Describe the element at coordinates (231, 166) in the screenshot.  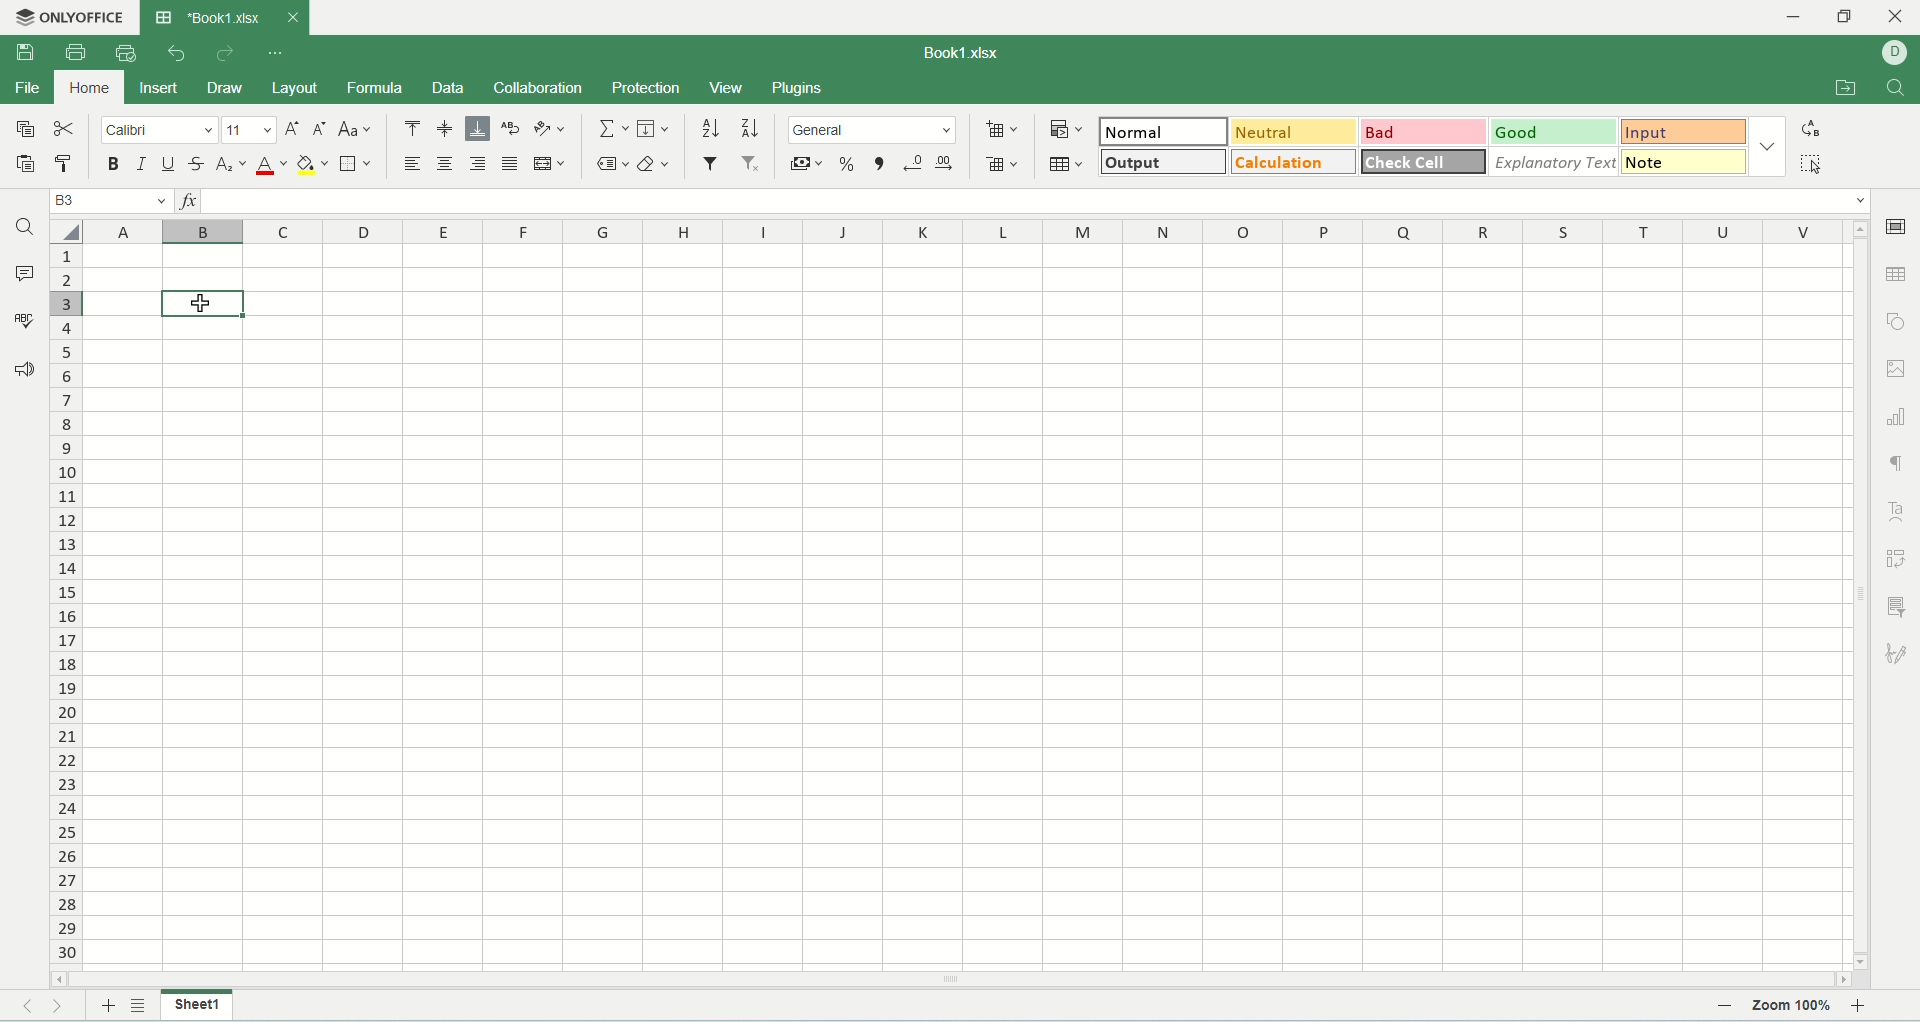
I see `subscript` at that location.